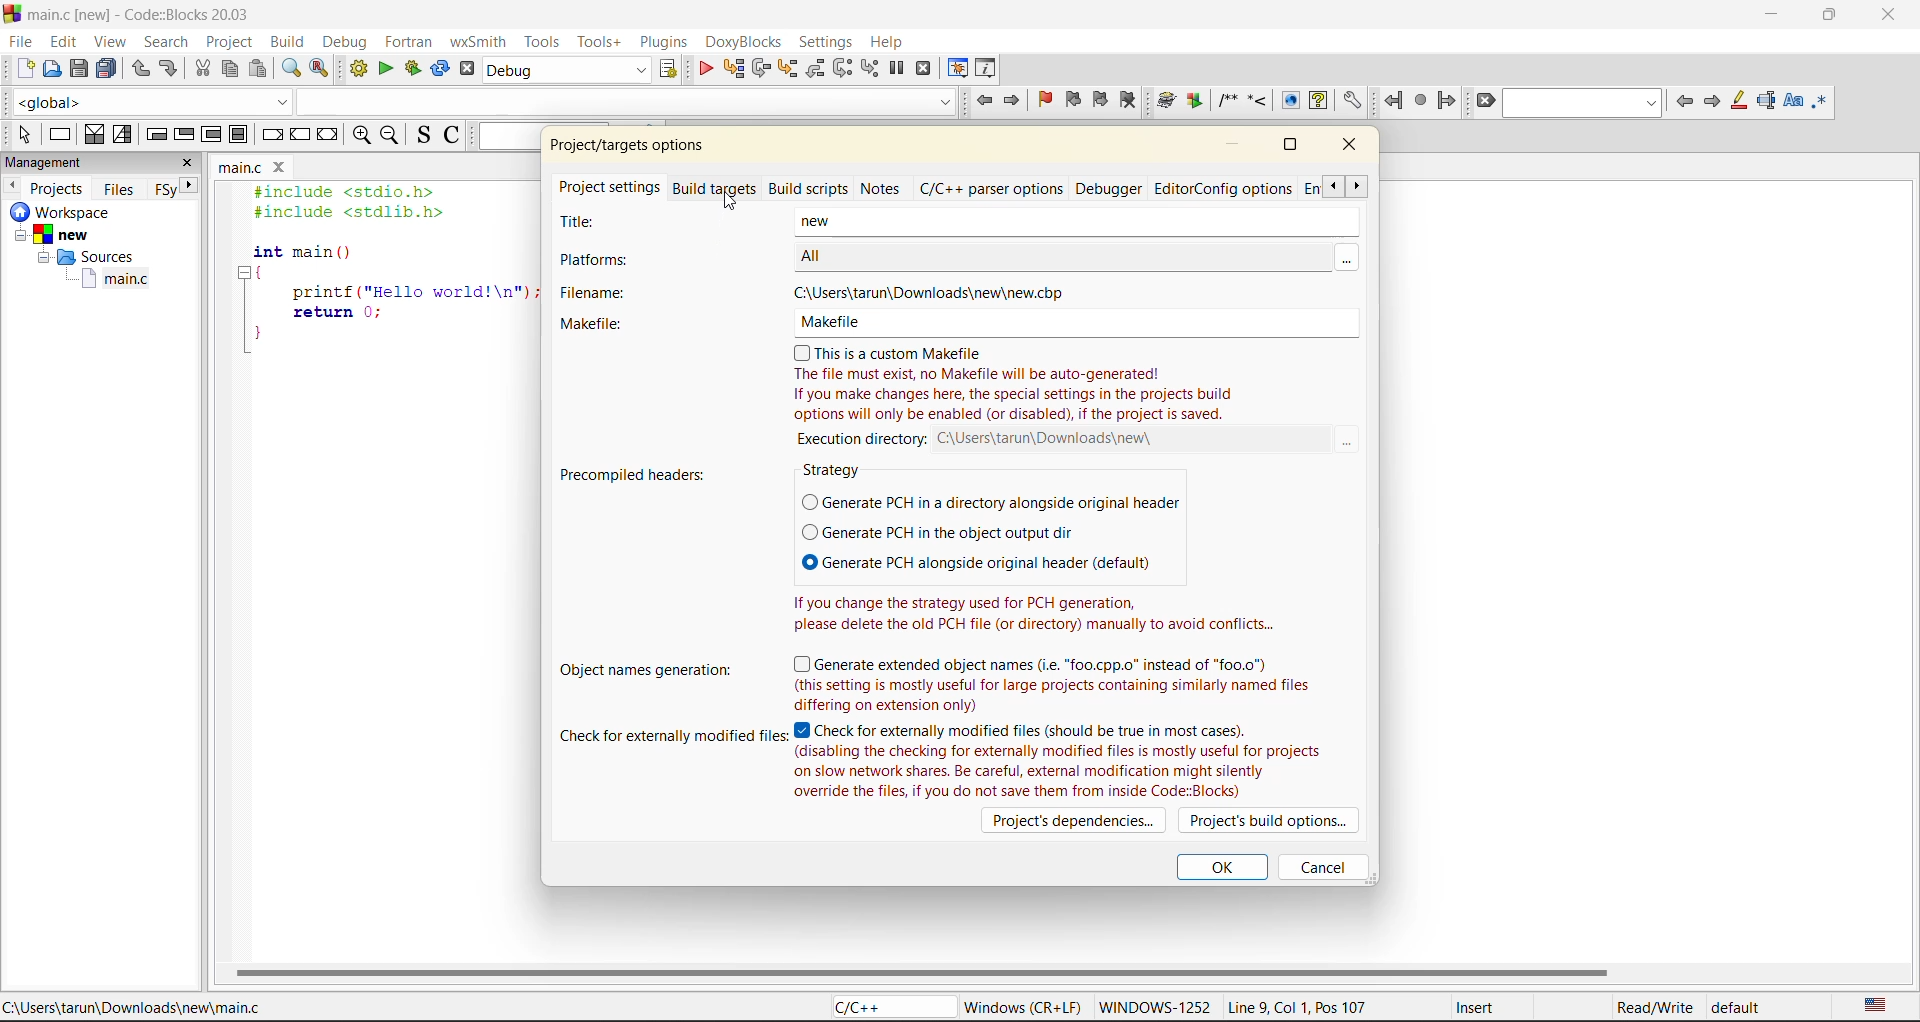  What do you see at coordinates (1779, 17) in the screenshot?
I see `minimize` at bounding box center [1779, 17].